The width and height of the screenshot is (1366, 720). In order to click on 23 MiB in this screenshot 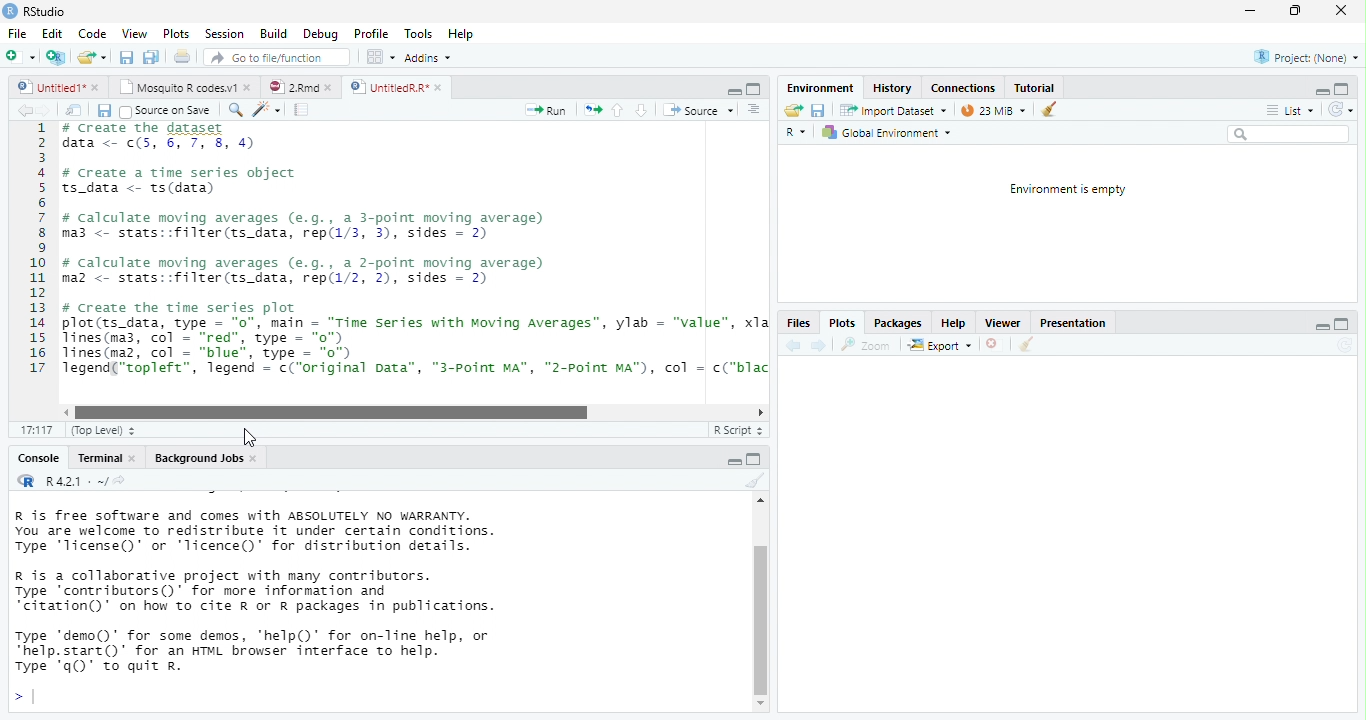, I will do `click(992, 110)`.